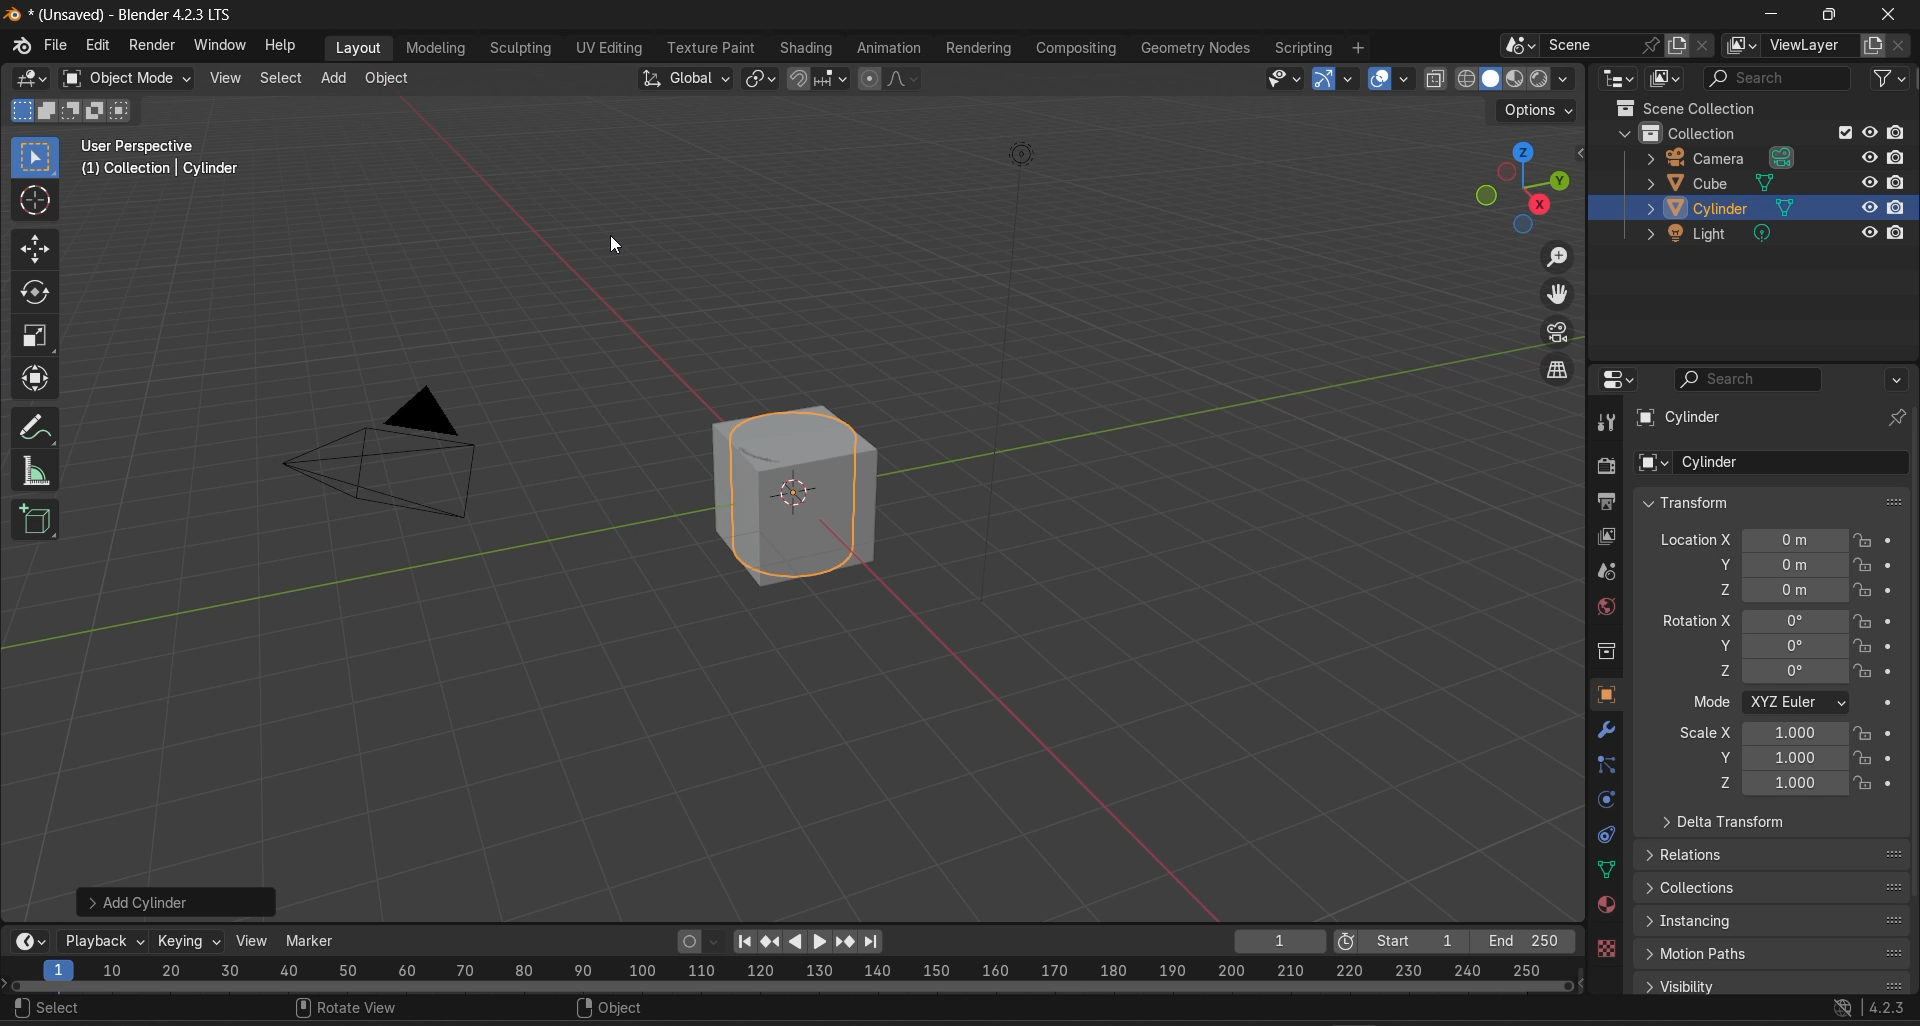 The height and width of the screenshot is (1026, 1920). I want to click on collection, so click(1608, 652).